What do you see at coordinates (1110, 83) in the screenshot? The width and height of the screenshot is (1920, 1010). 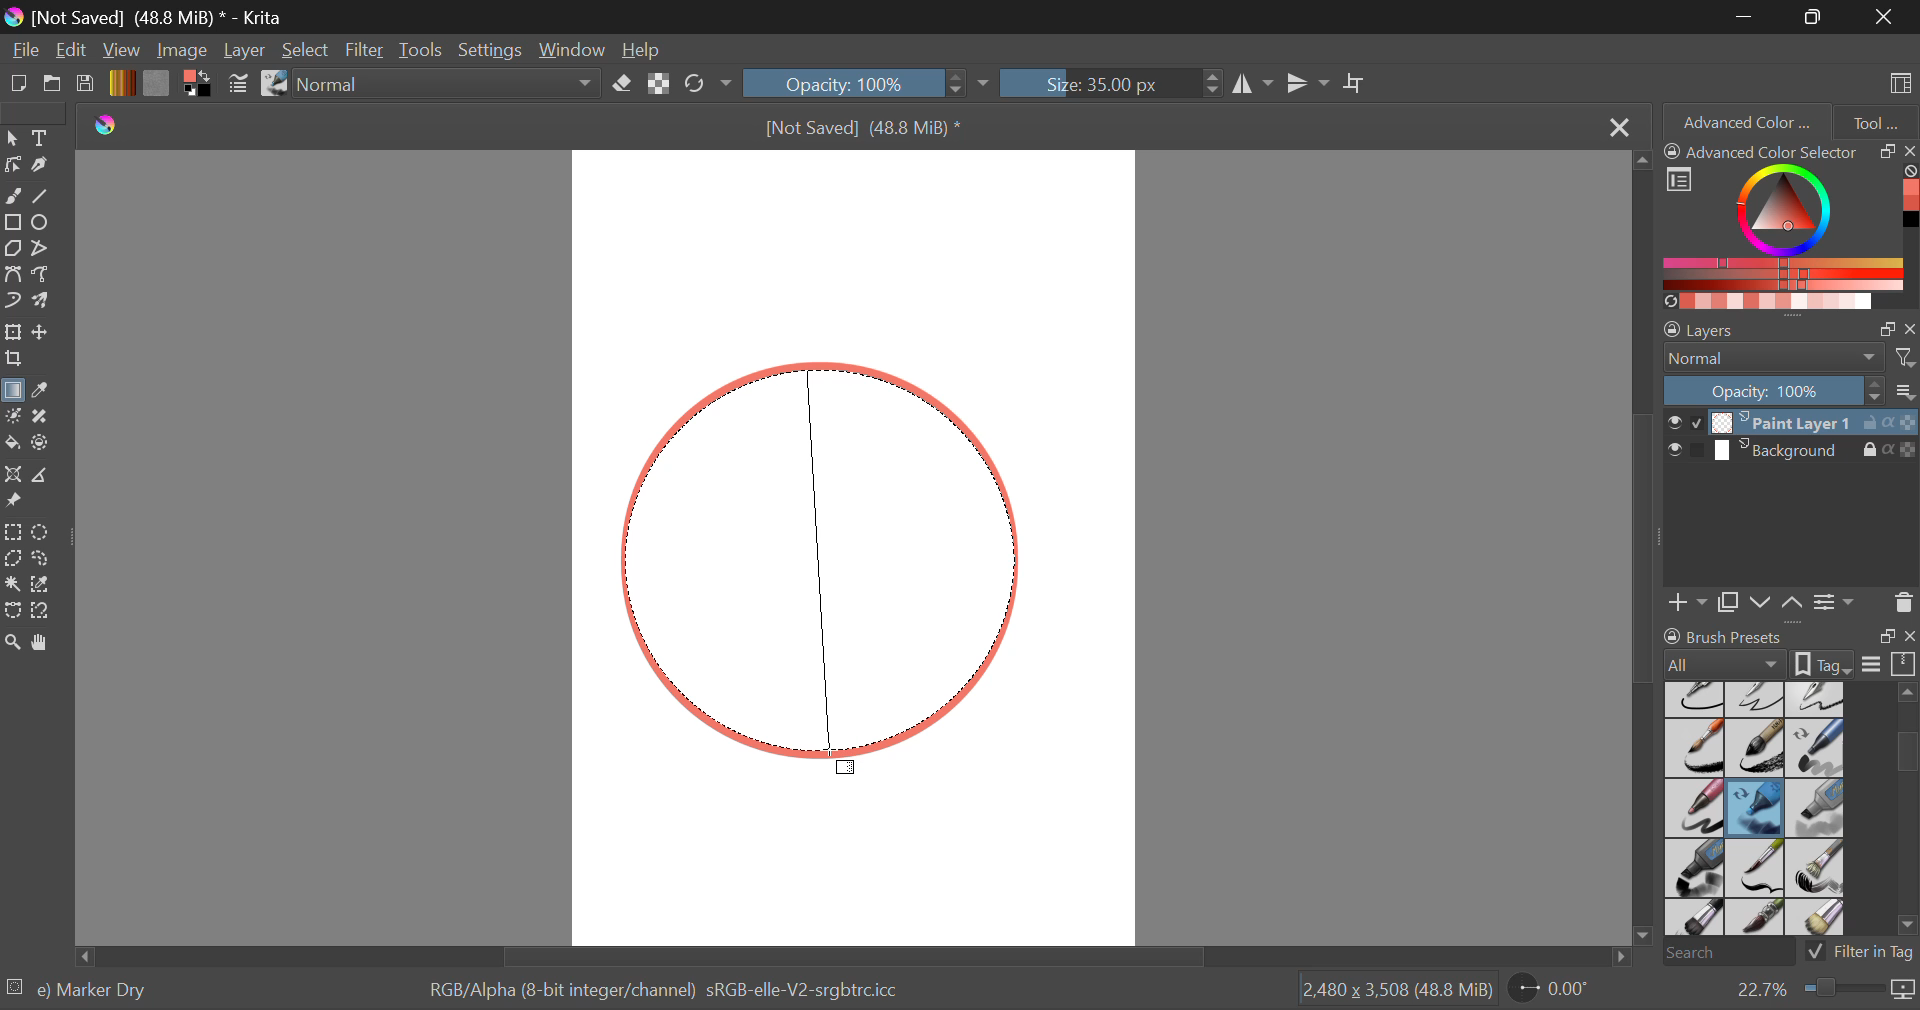 I see `Size : 35px` at bounding box center [1110, 83].